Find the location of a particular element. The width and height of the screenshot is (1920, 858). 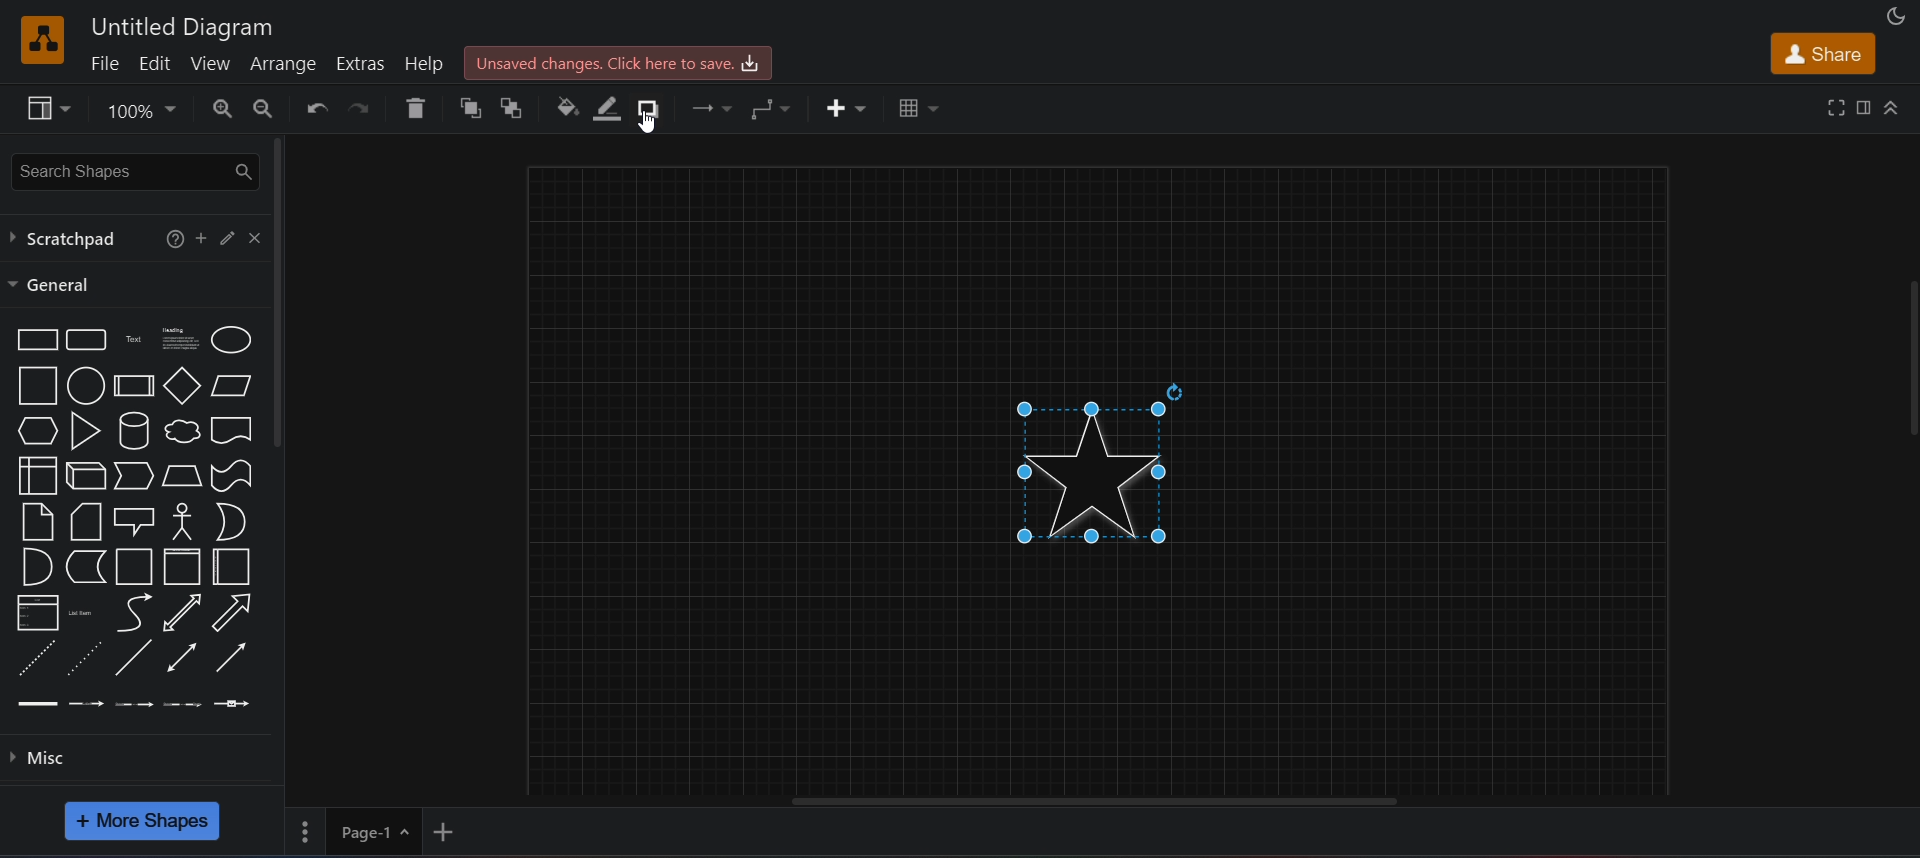

bidirectional connector is located at coordinates (181, 657).